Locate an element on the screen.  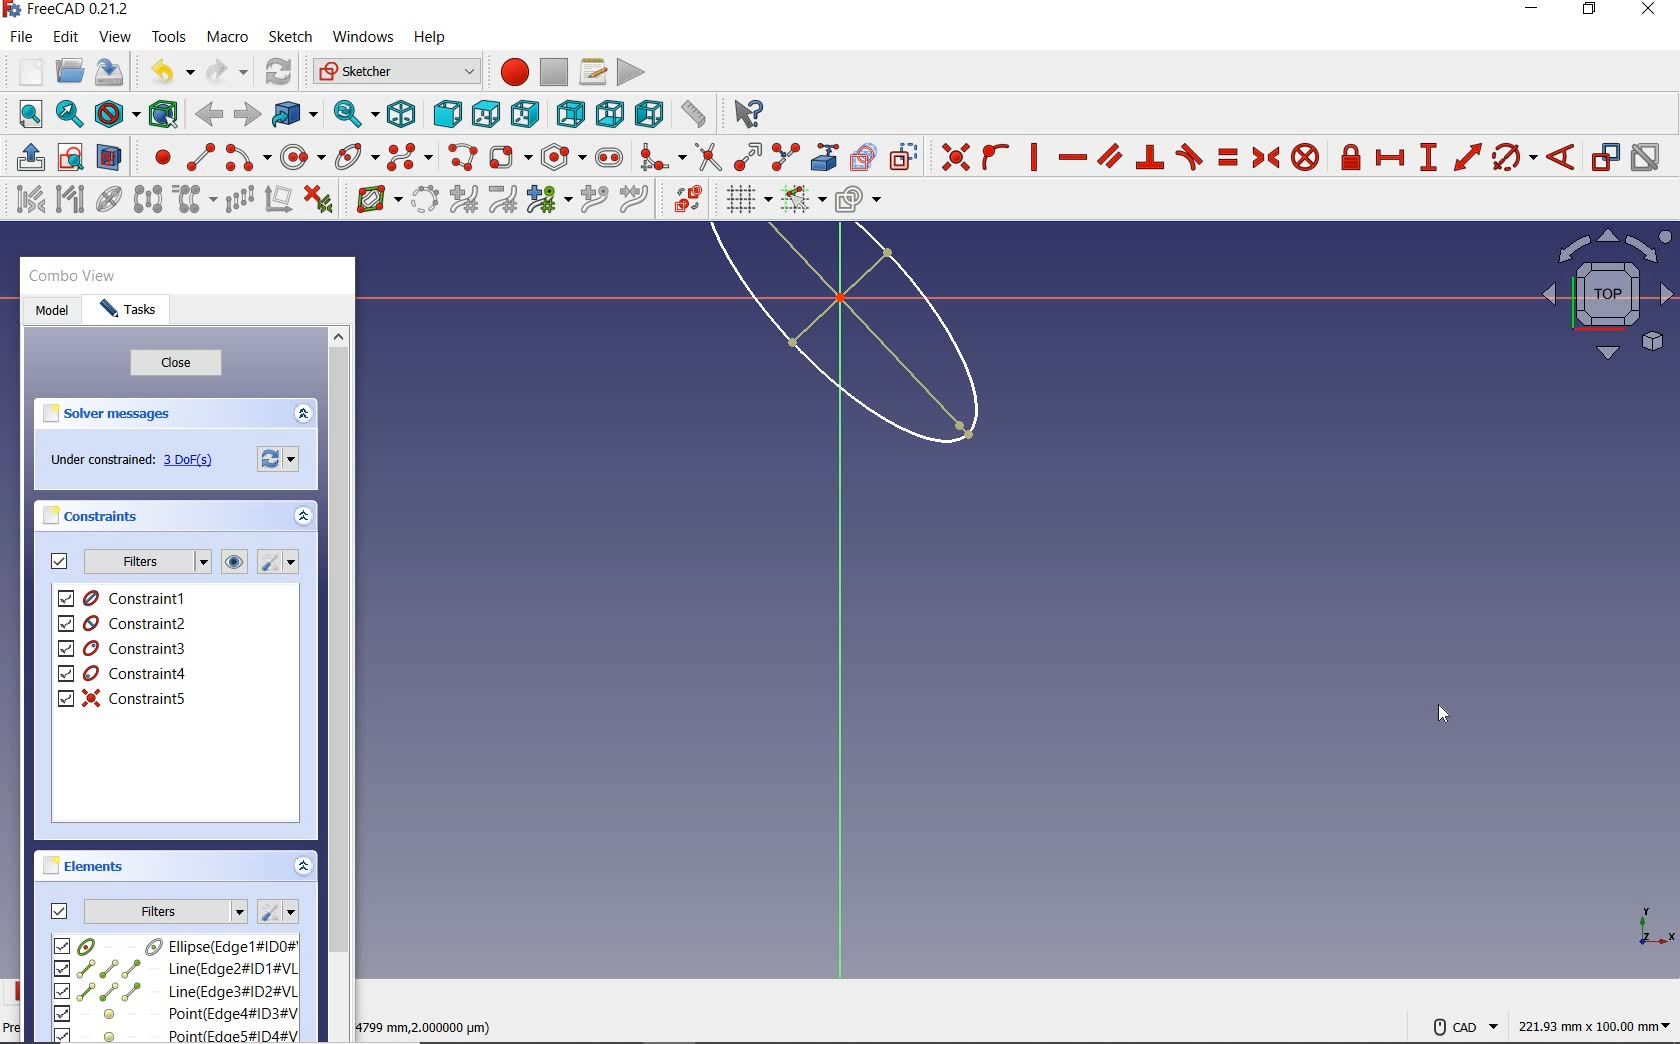
constrin lock is located at coordinates (1352, 157).